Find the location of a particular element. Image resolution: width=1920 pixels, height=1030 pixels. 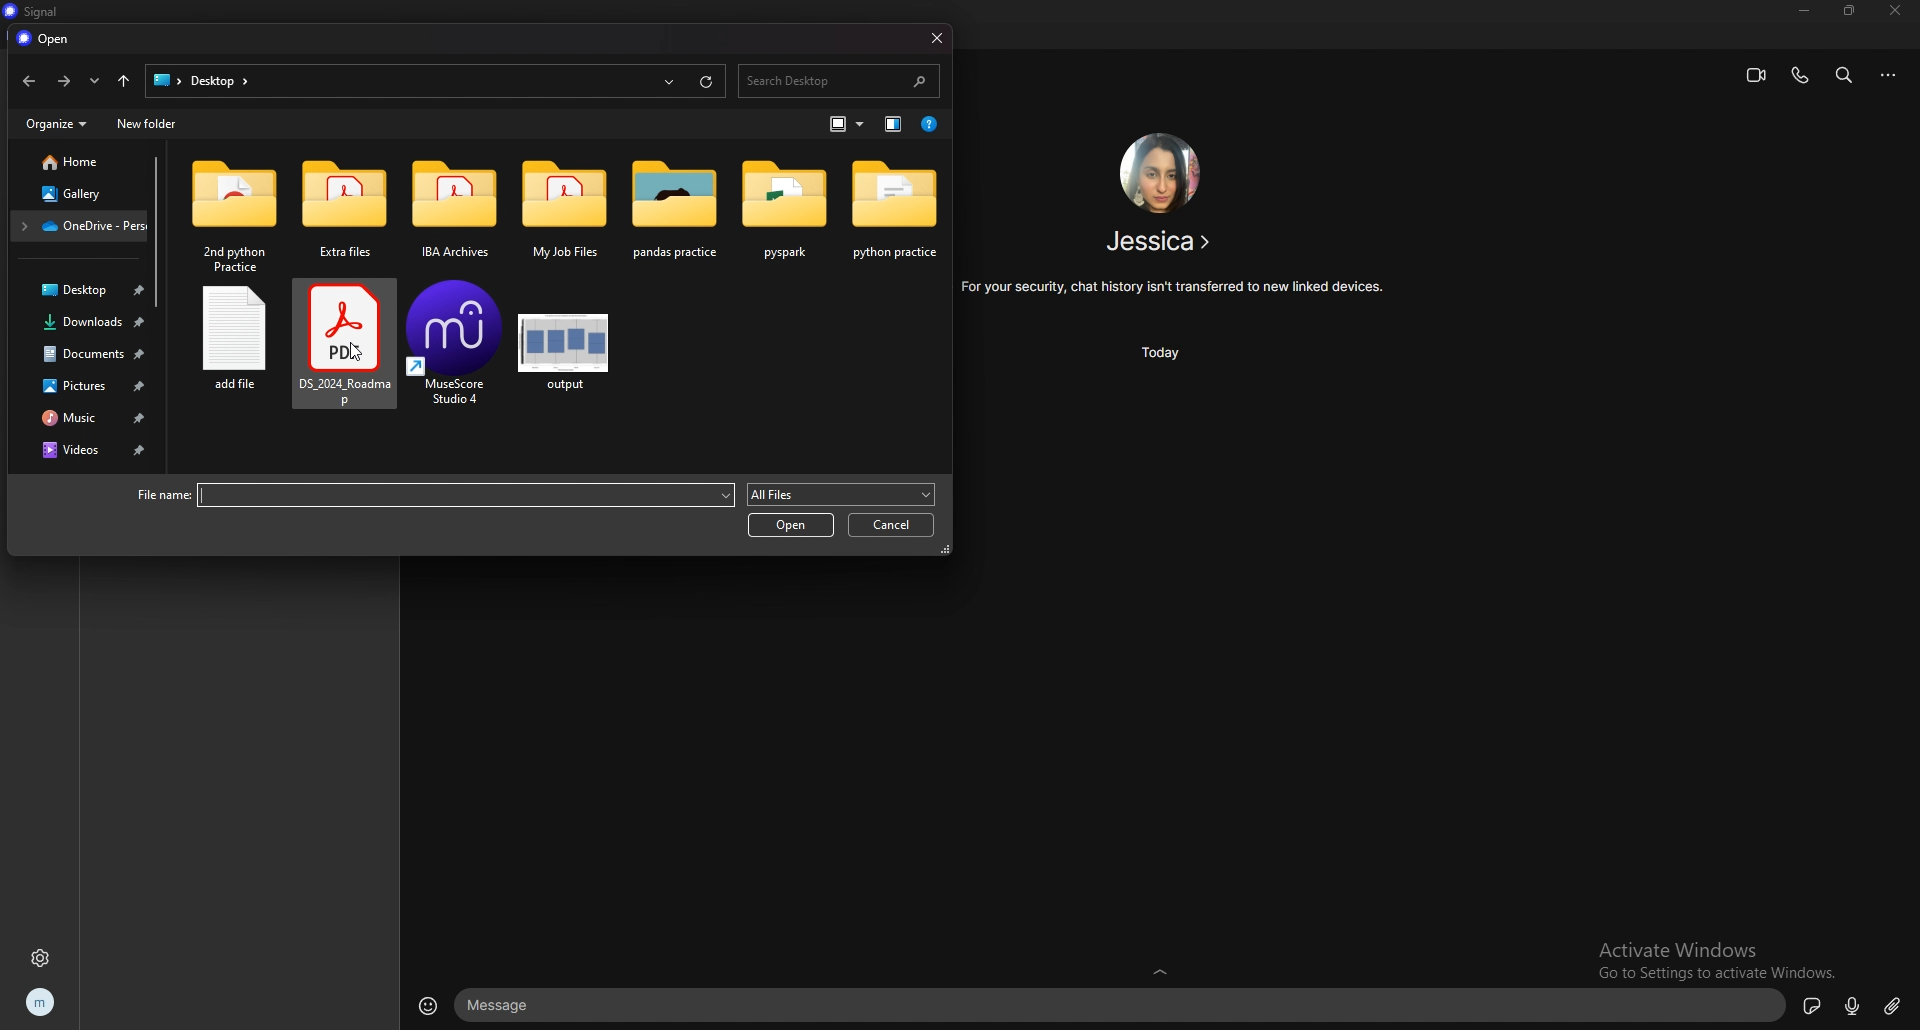

downloads is located at coordinates (82, 323).